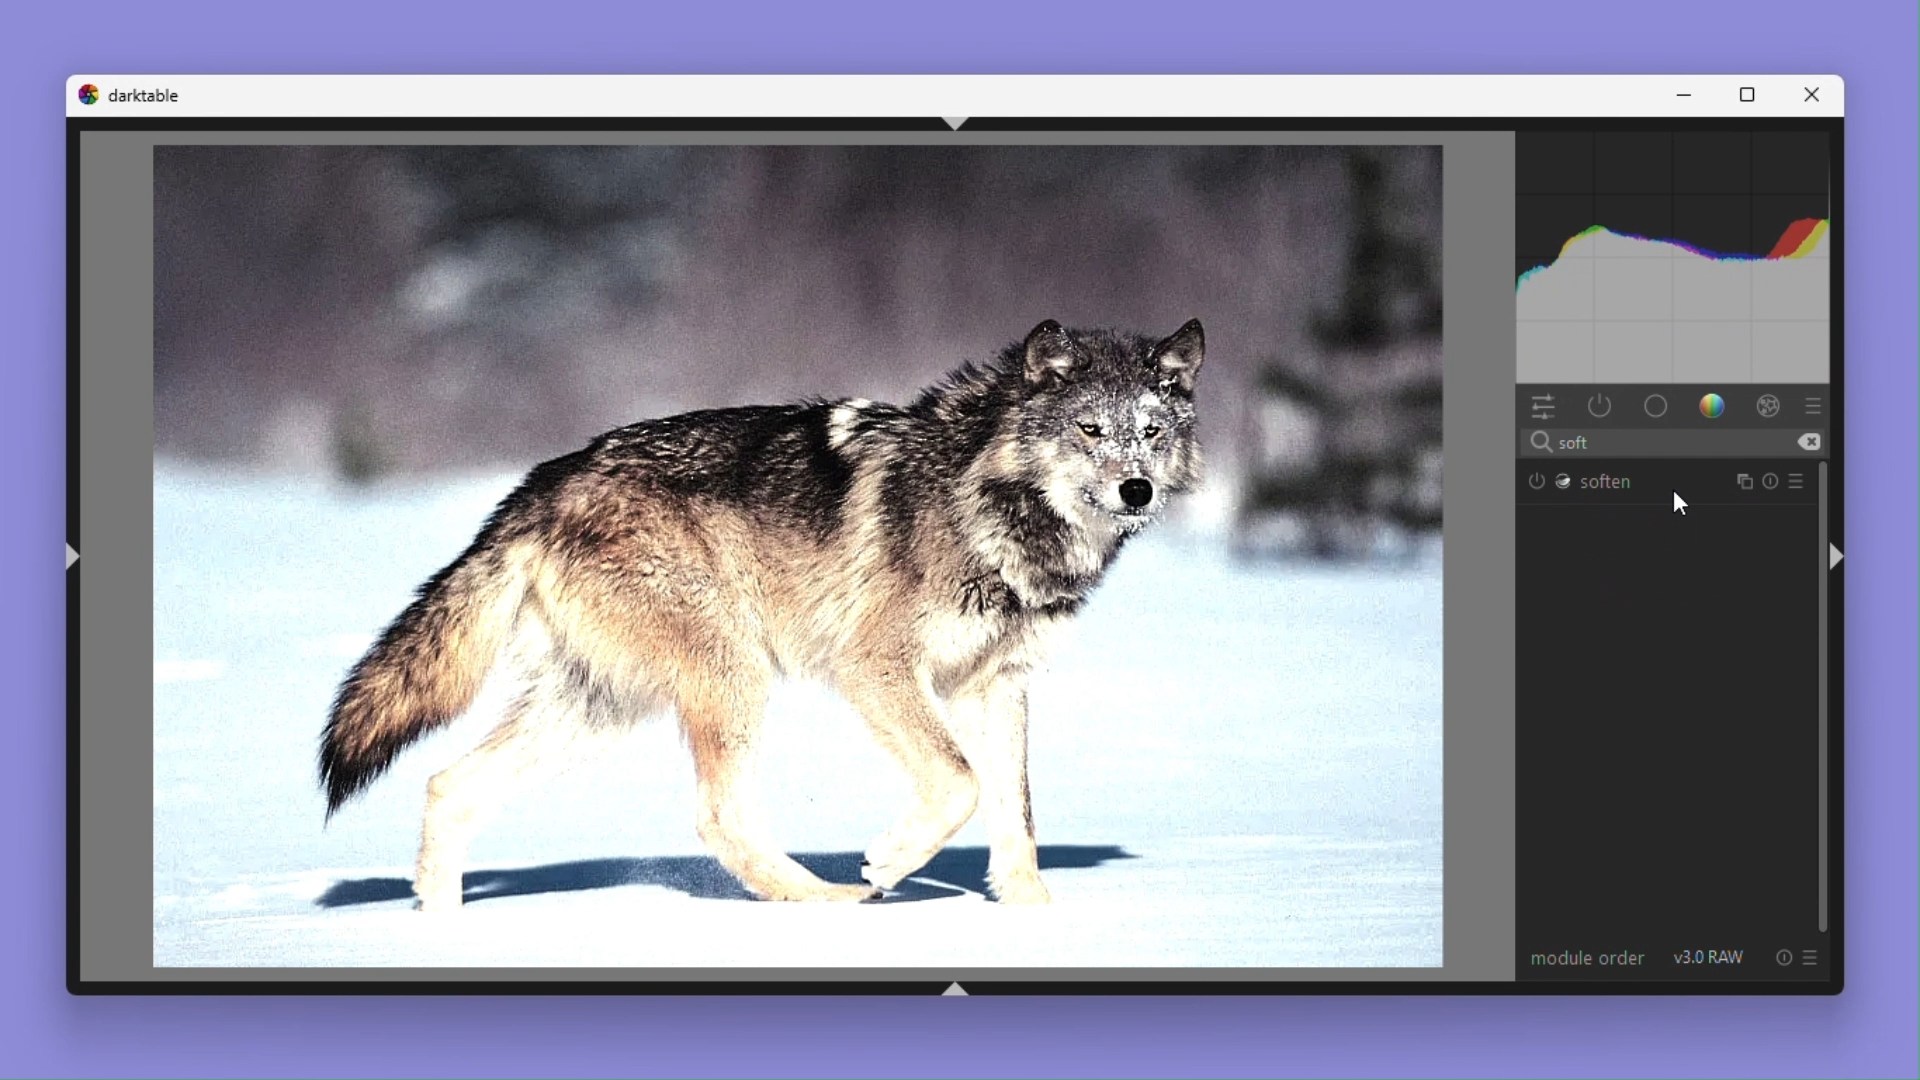 Image resolution: width=1920 pixels, height=1080 pixels. I want to click on Show only active modules, so click(1601, 406).